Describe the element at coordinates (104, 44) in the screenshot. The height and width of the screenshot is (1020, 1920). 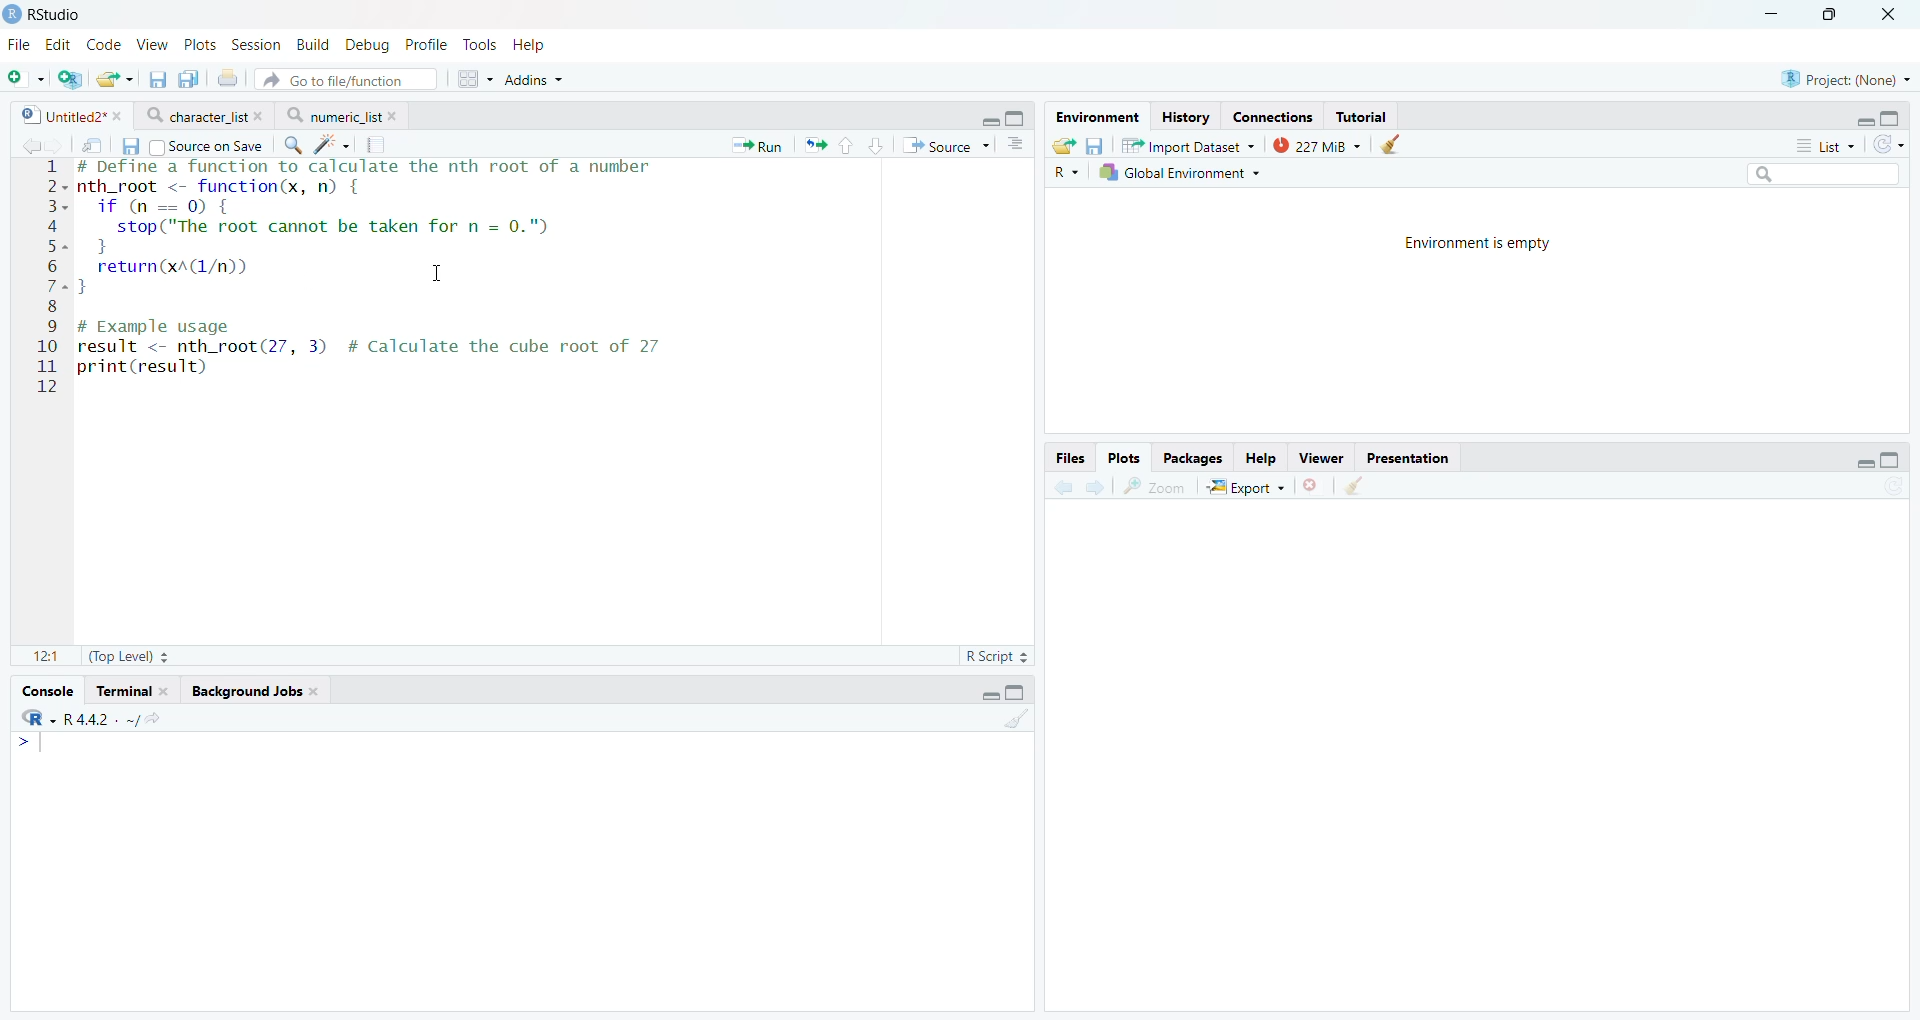
I see `Code` at that location.